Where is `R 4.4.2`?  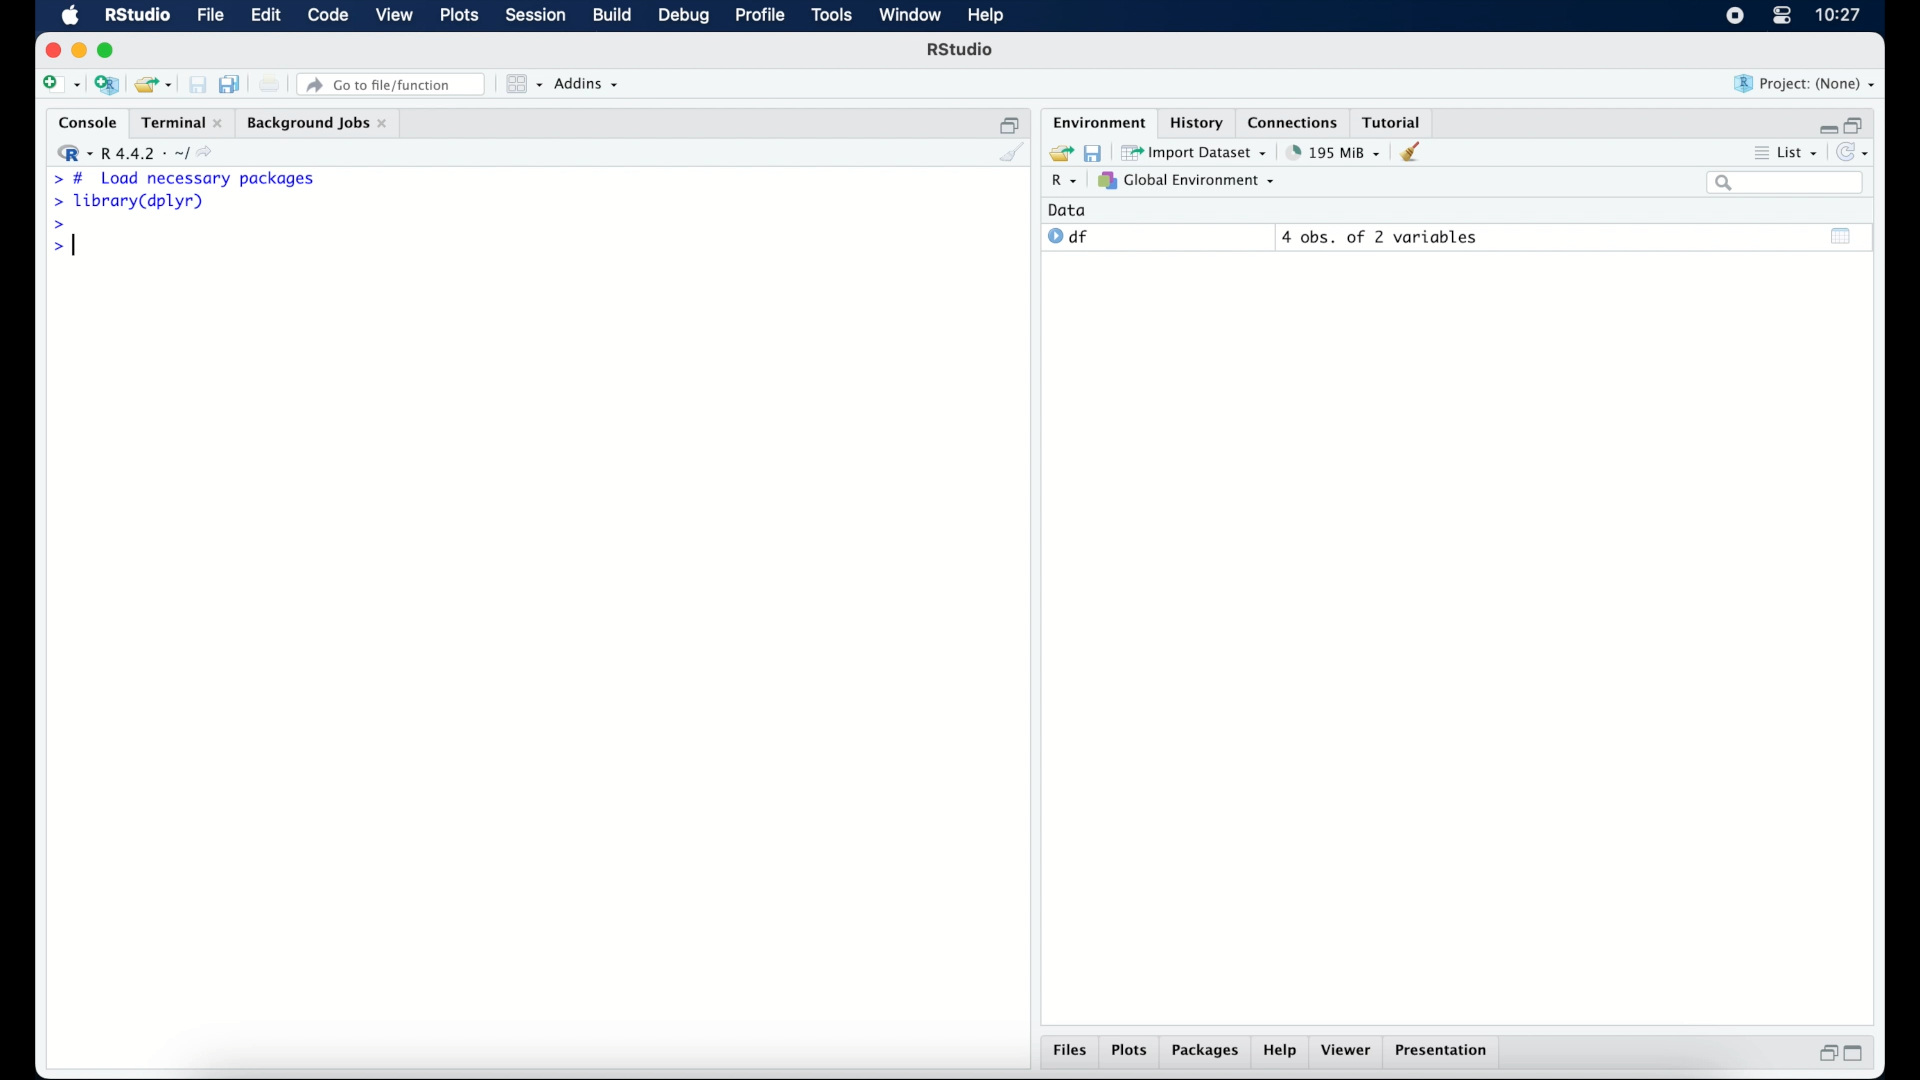
R 4.4.2 is located at coordinates (140, 154).